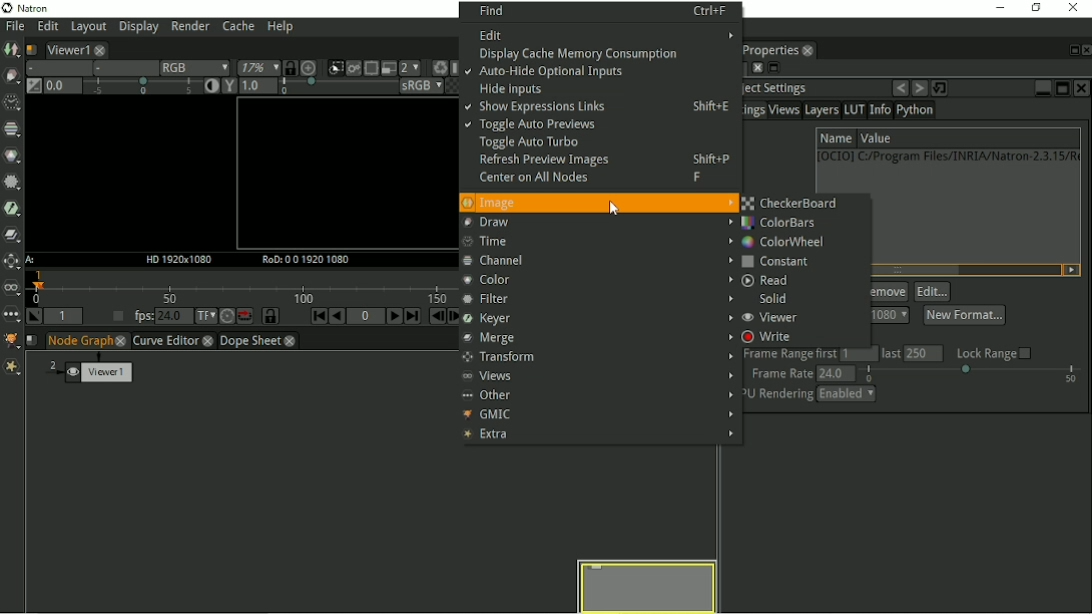 The height and width of the screenshot is (614, 1092). What do you see at coordinates (370, 67) in the screenshot?
I see `Enables the region of interest that limit the portion of the viewer` at bounding box center [370, 67].